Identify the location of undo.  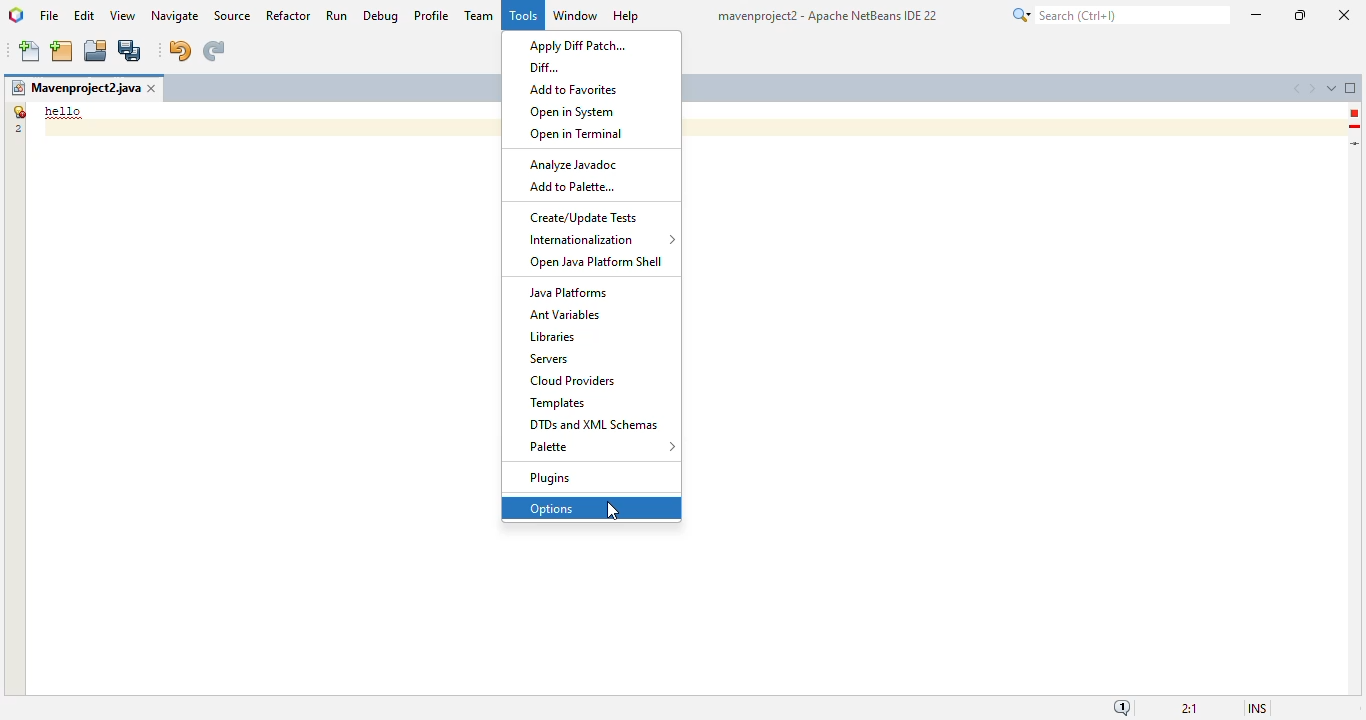
(179, 51).